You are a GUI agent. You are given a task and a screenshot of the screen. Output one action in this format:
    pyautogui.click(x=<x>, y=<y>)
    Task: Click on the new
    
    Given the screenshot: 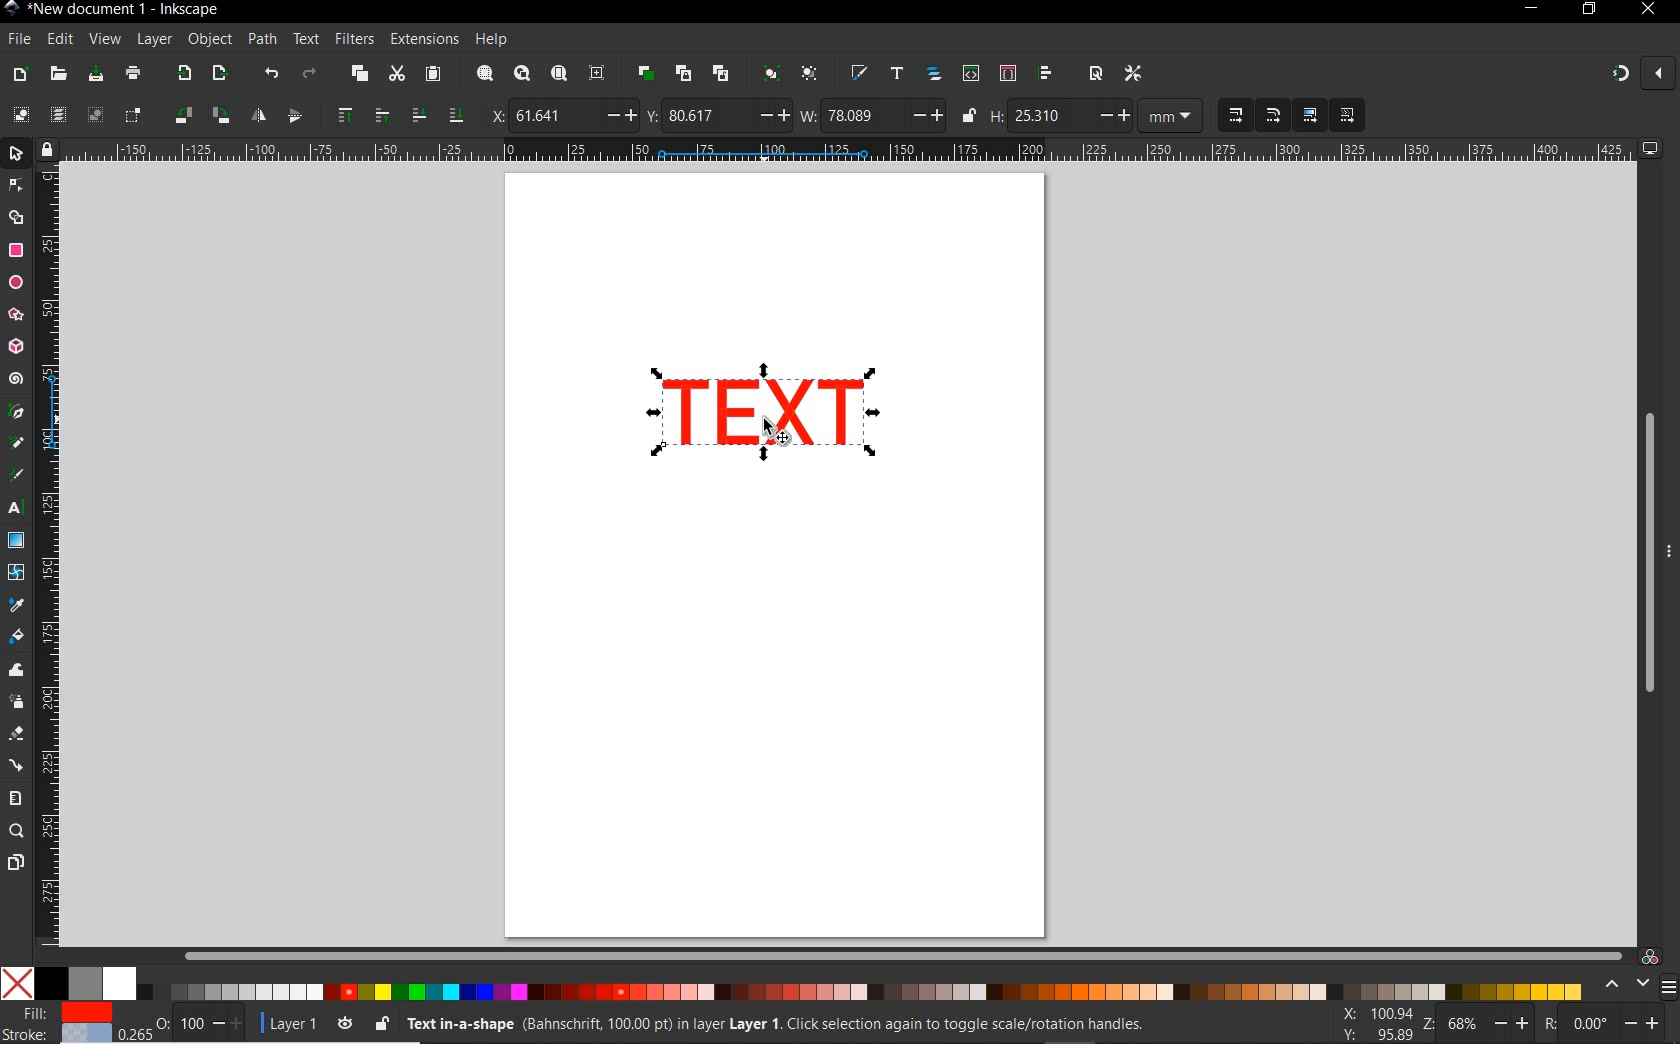 What is the action you would take?
    pyautogui.click(x=21, y=73)
    